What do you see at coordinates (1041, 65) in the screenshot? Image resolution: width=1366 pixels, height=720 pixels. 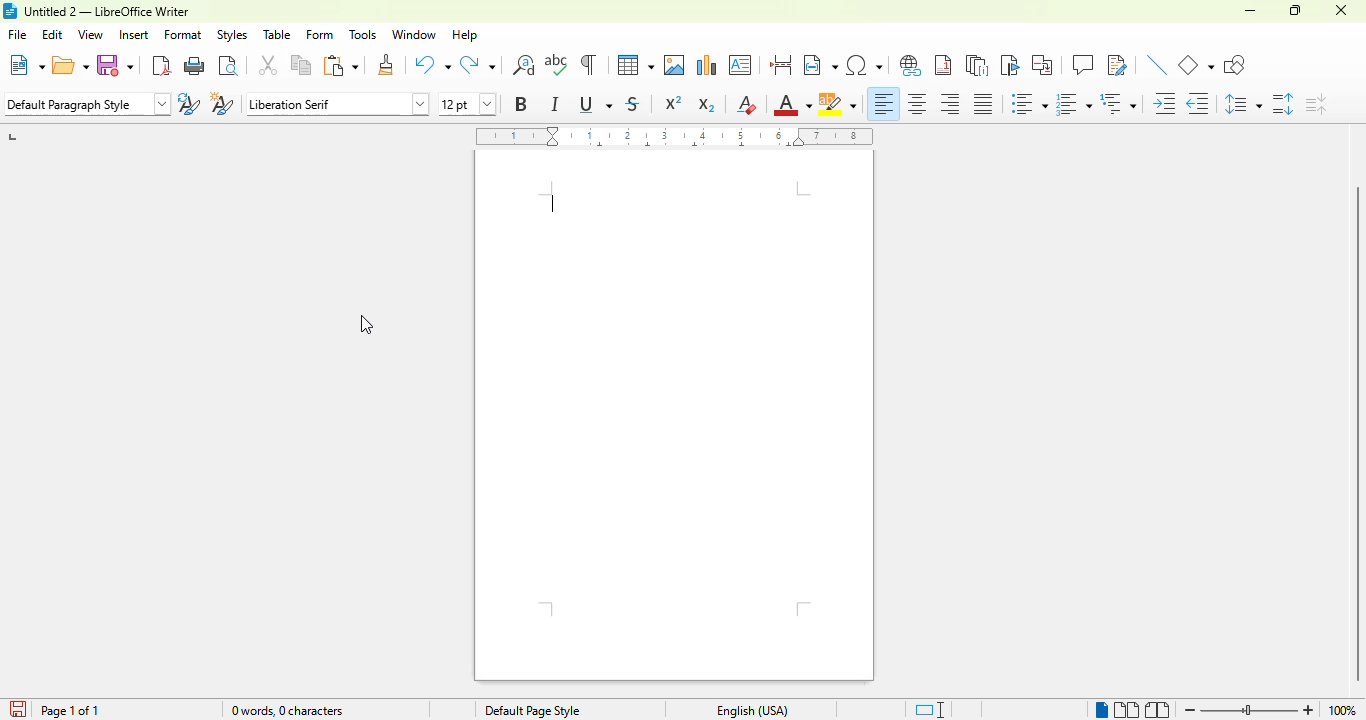 I see `insert cross-reference` at bounding box center [1041, 65].